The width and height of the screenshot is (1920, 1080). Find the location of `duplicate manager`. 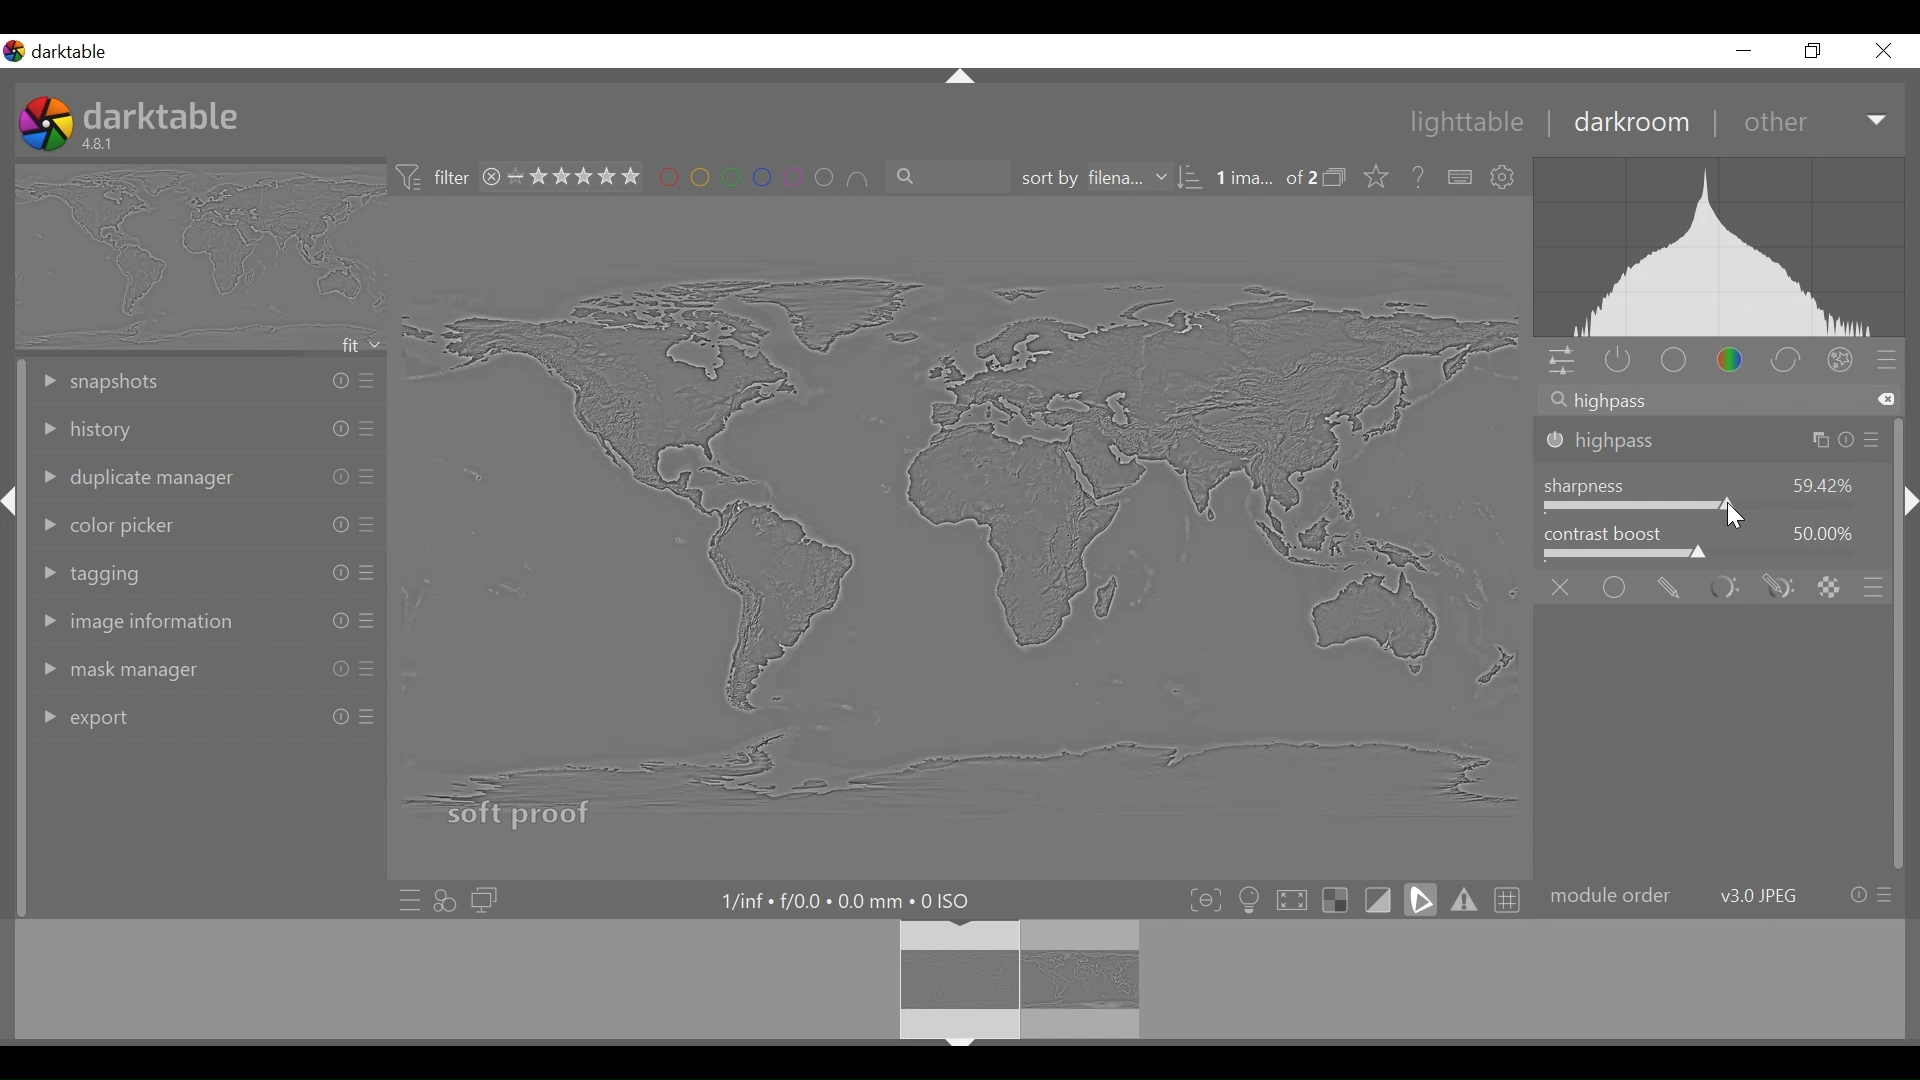

duplicate manager is located at coordinates (208, 476).